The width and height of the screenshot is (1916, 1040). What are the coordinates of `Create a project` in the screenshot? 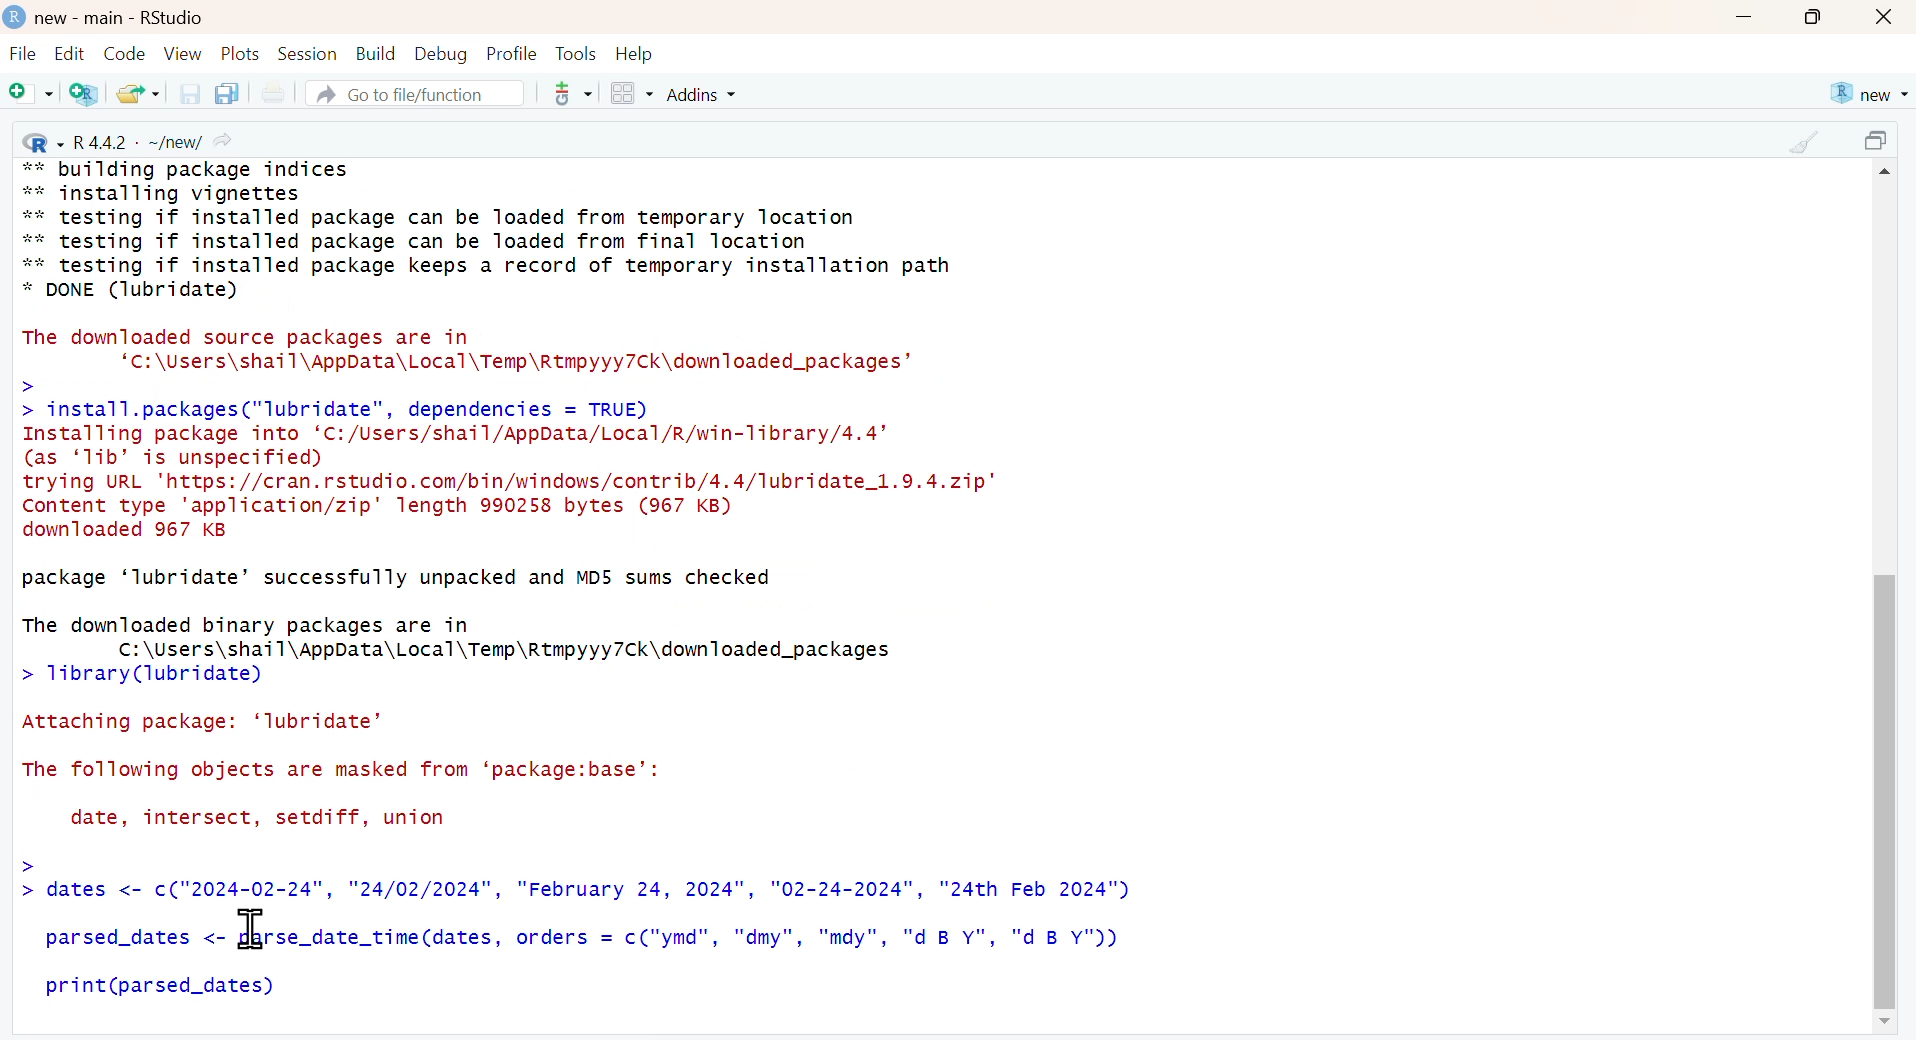 It's located at (86, 93).